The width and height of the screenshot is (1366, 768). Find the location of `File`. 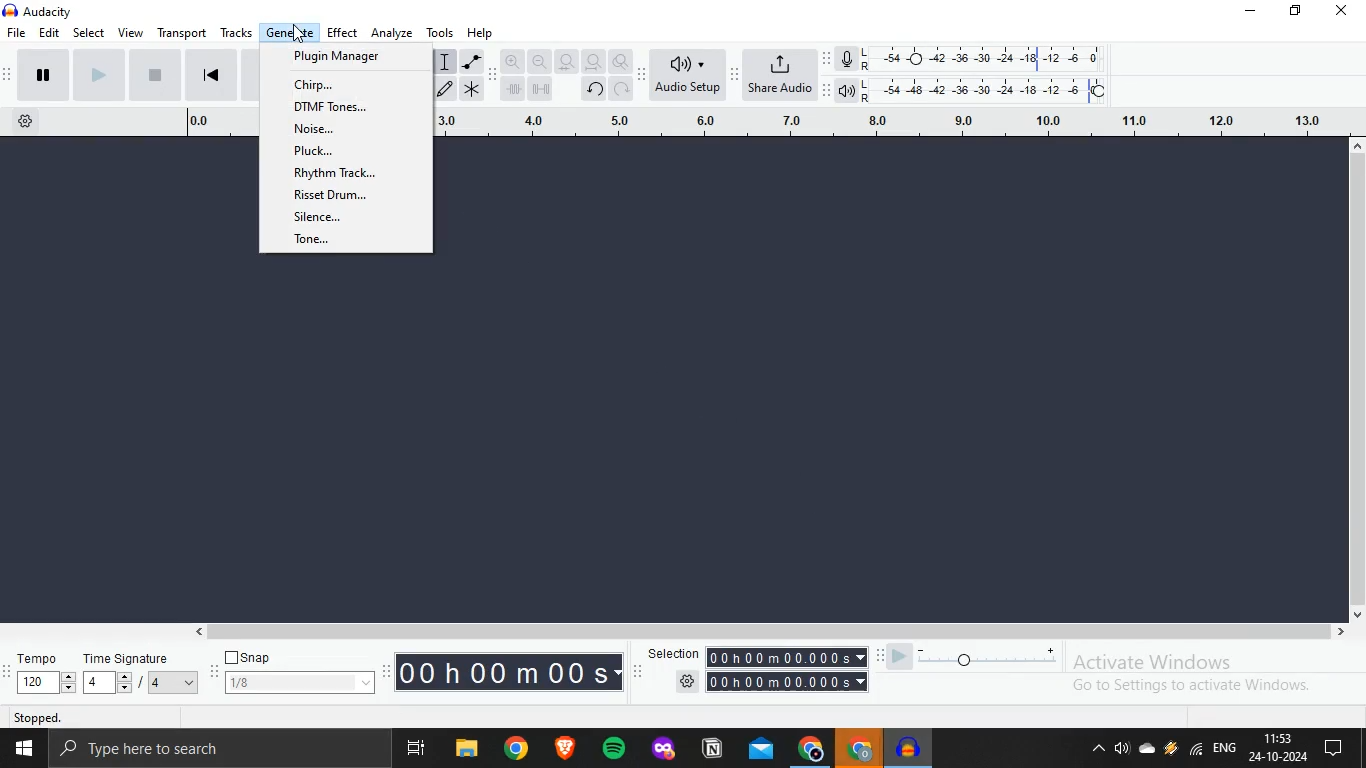

File is located at coordinates (466, 748).